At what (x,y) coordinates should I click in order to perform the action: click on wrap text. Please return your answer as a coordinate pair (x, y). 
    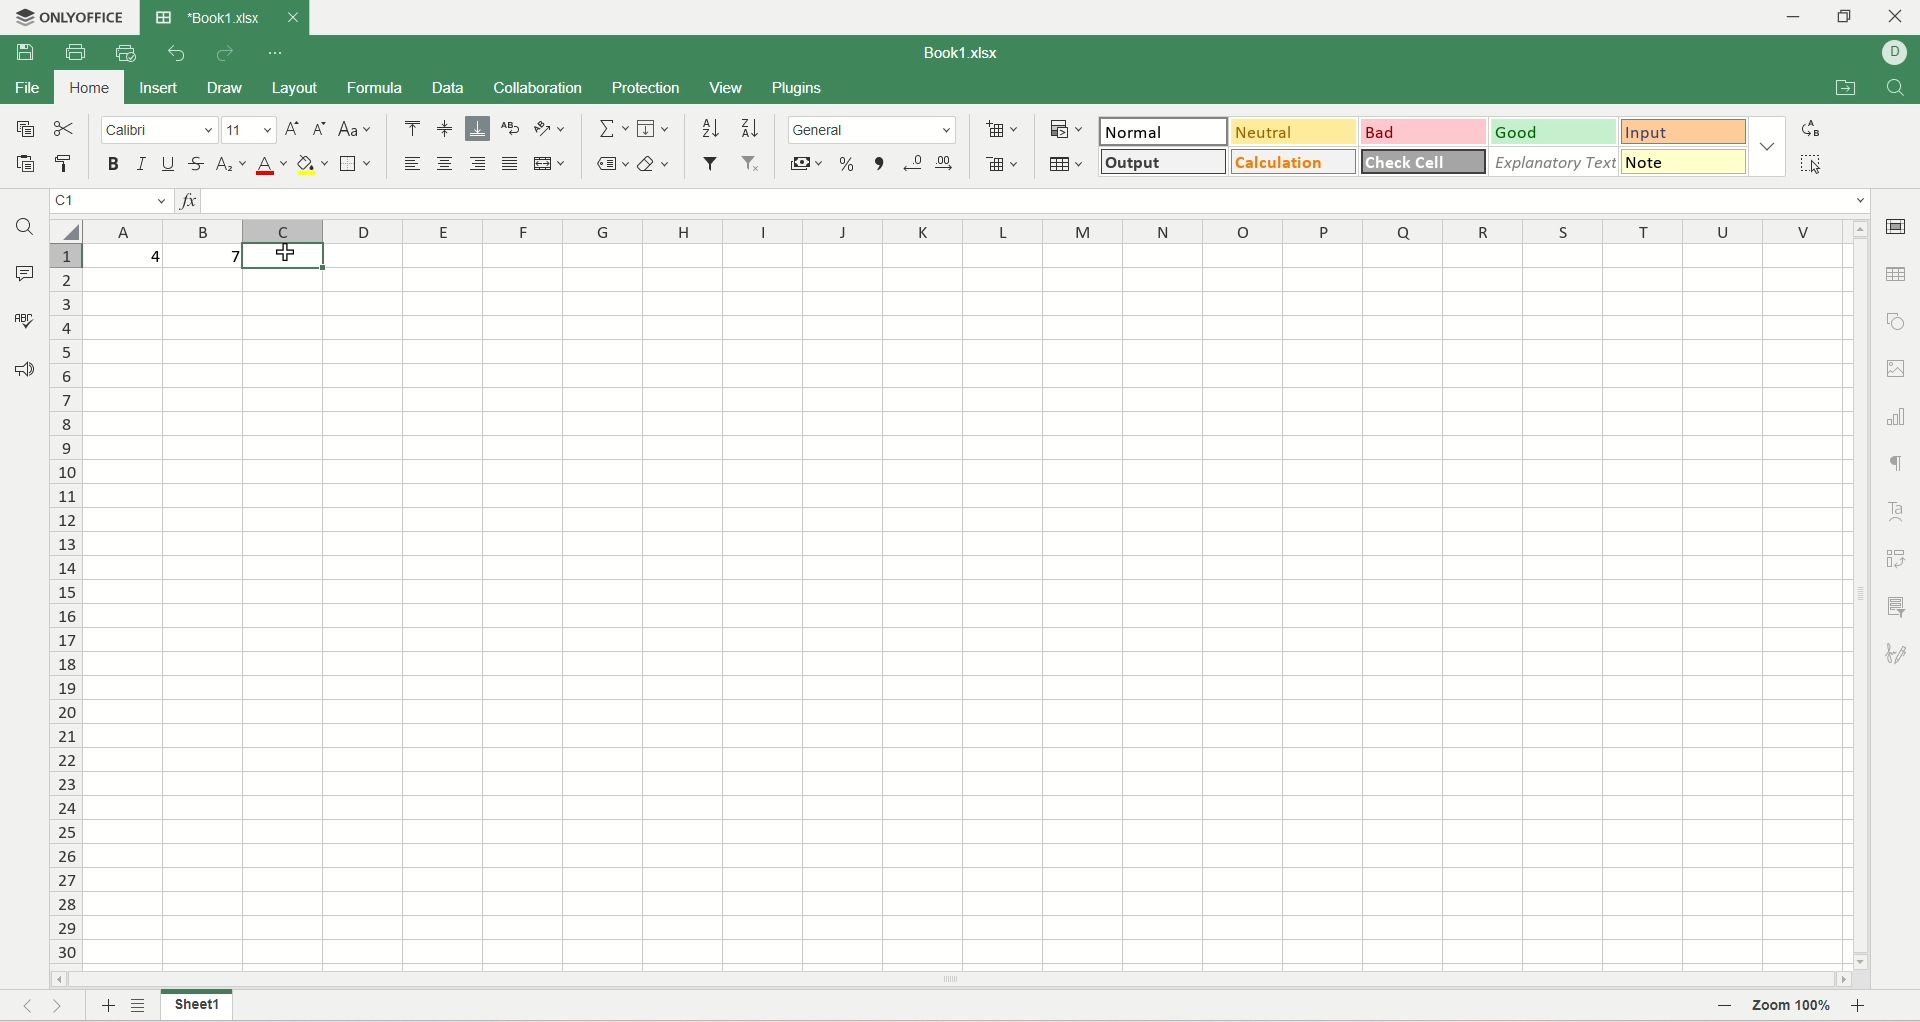
    Looking at the image, I should click on (509, 129).